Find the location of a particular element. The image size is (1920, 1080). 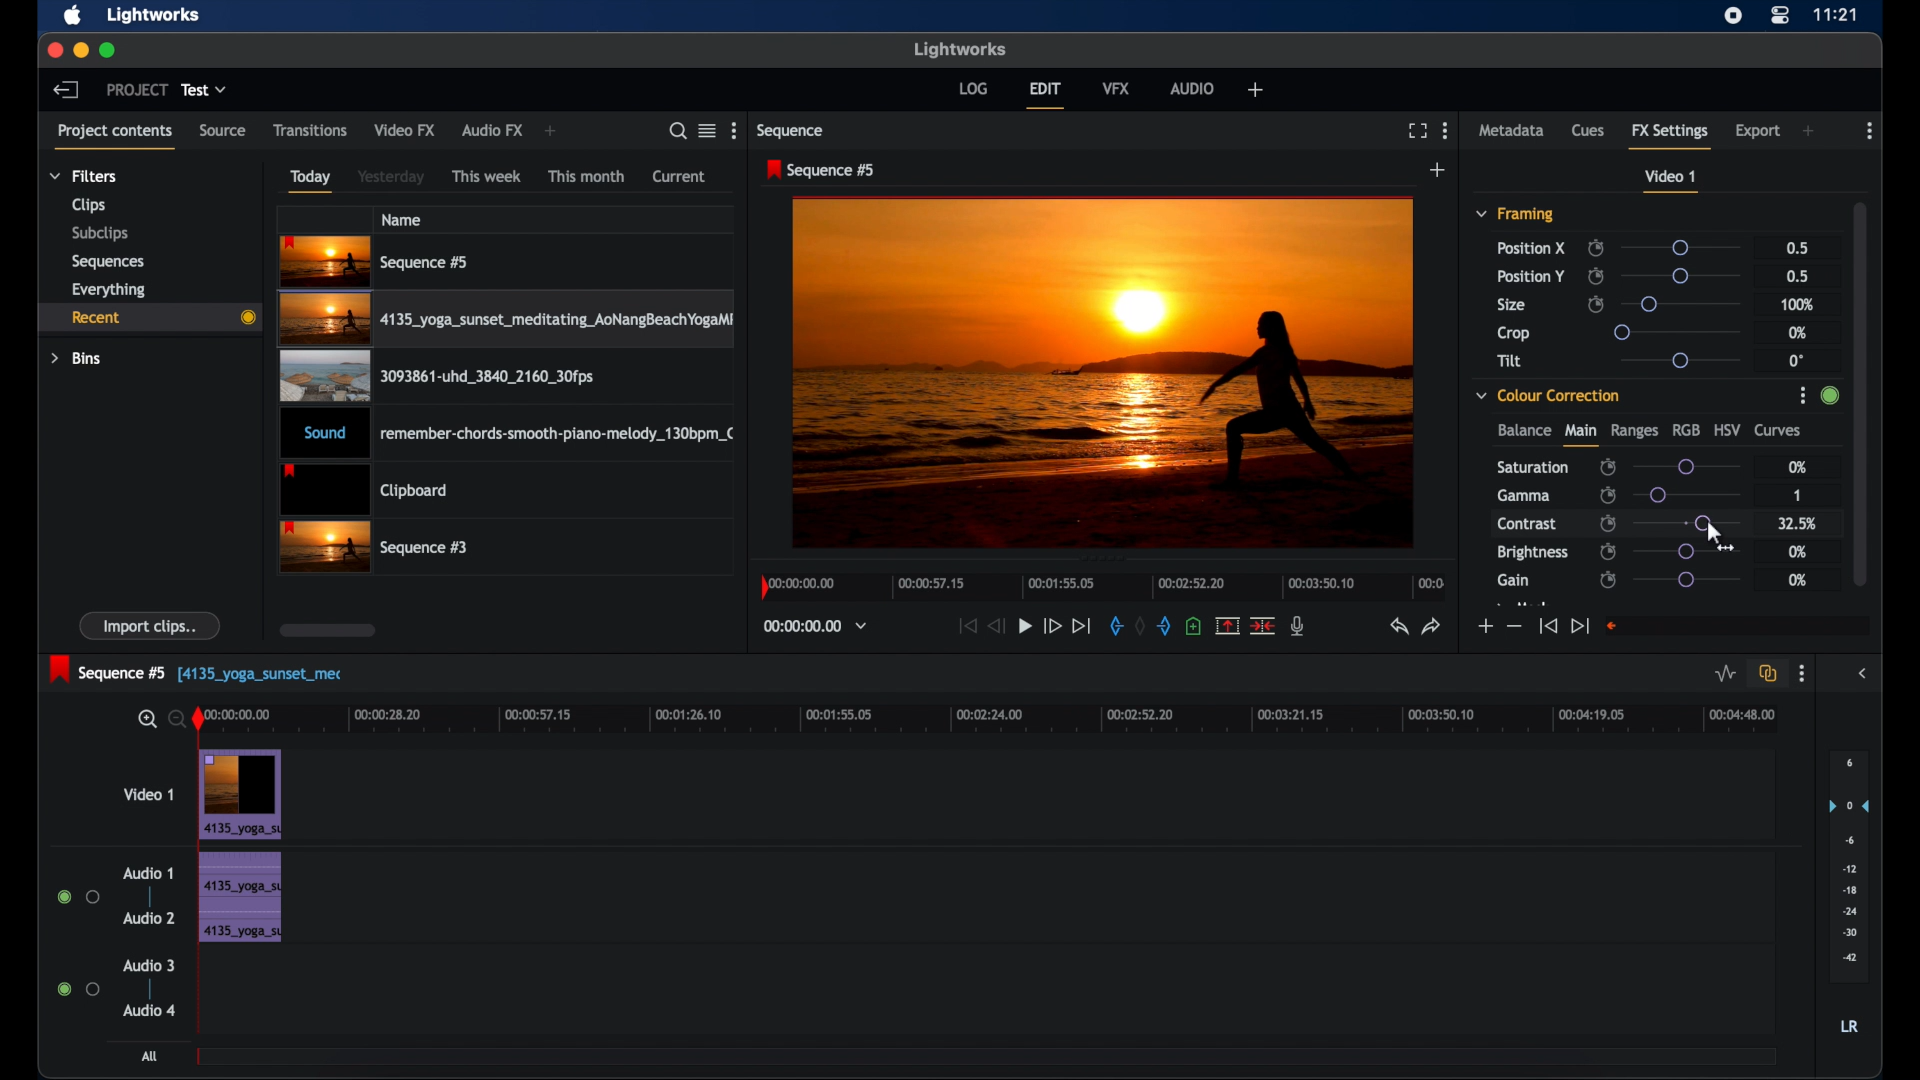

framing is located at coordinates (1514, 213).